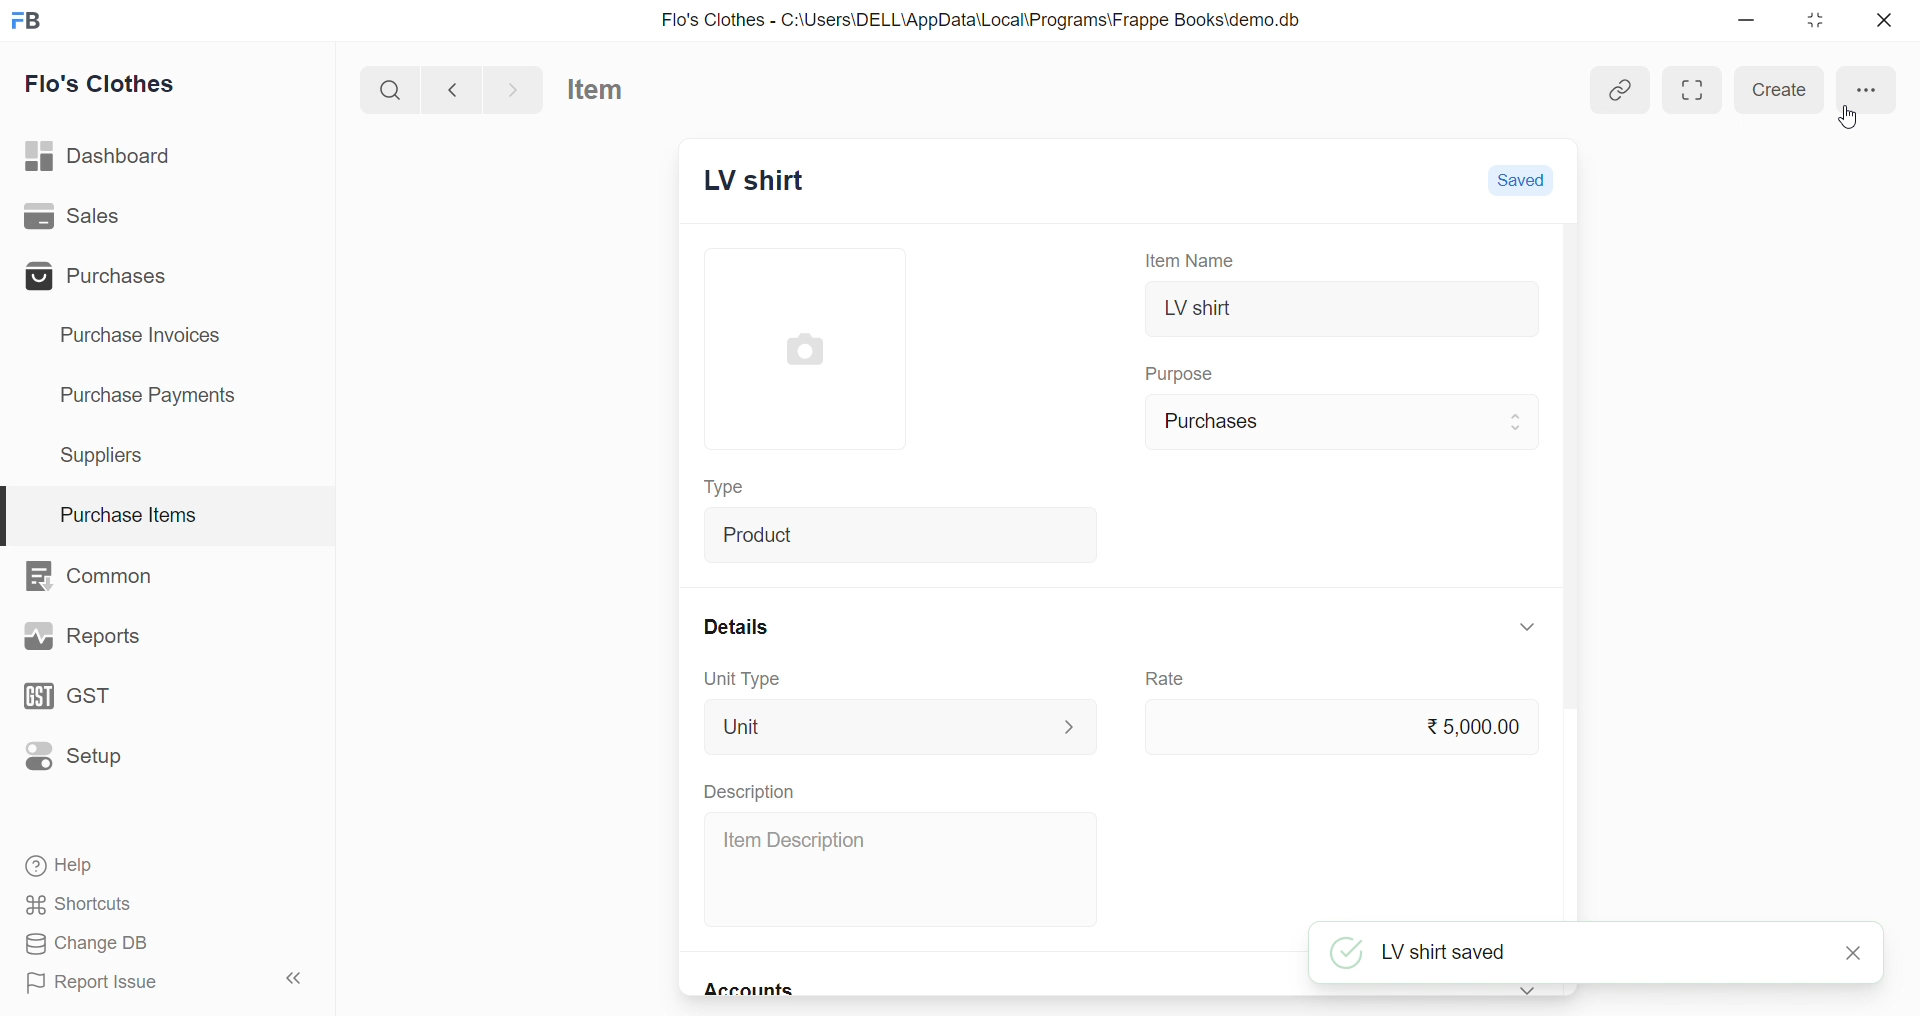 Image resolution: width=1920 pixels, height=1016 pixels. Describe the element at coordinates (1522, 180) in the screenshot. I see `Saved` at that location.